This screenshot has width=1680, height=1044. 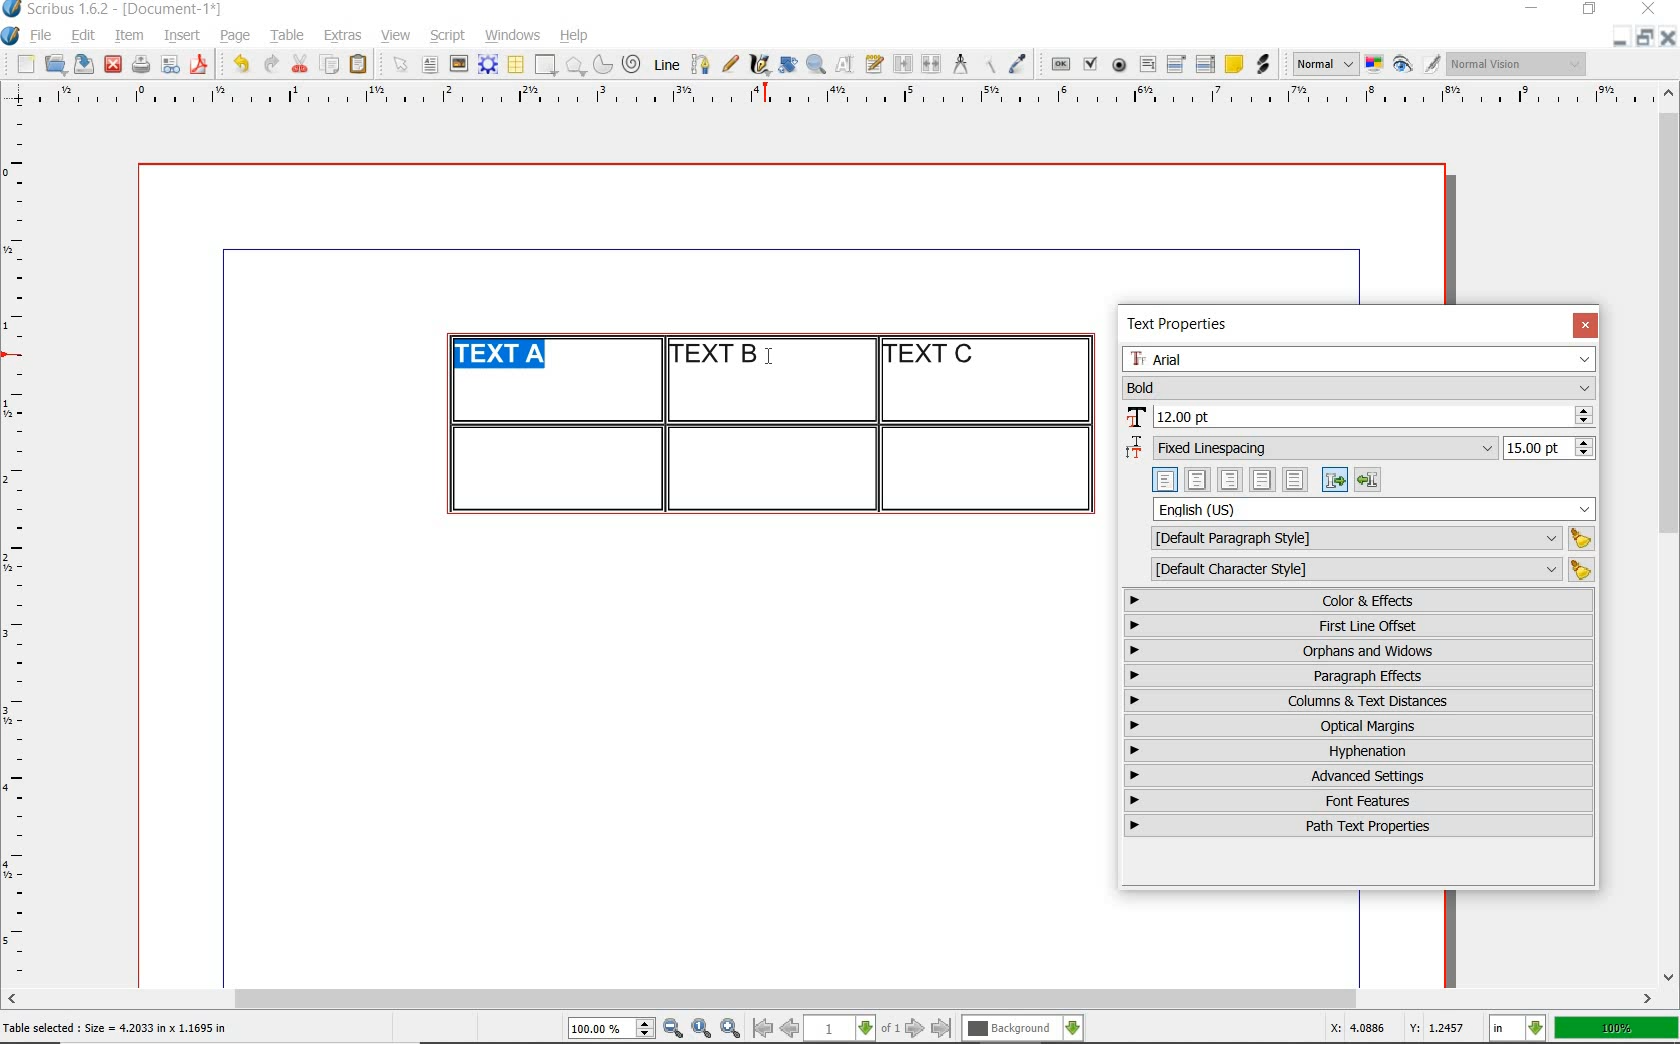 I want to click on zoom in, so click(x=731, y=1029).